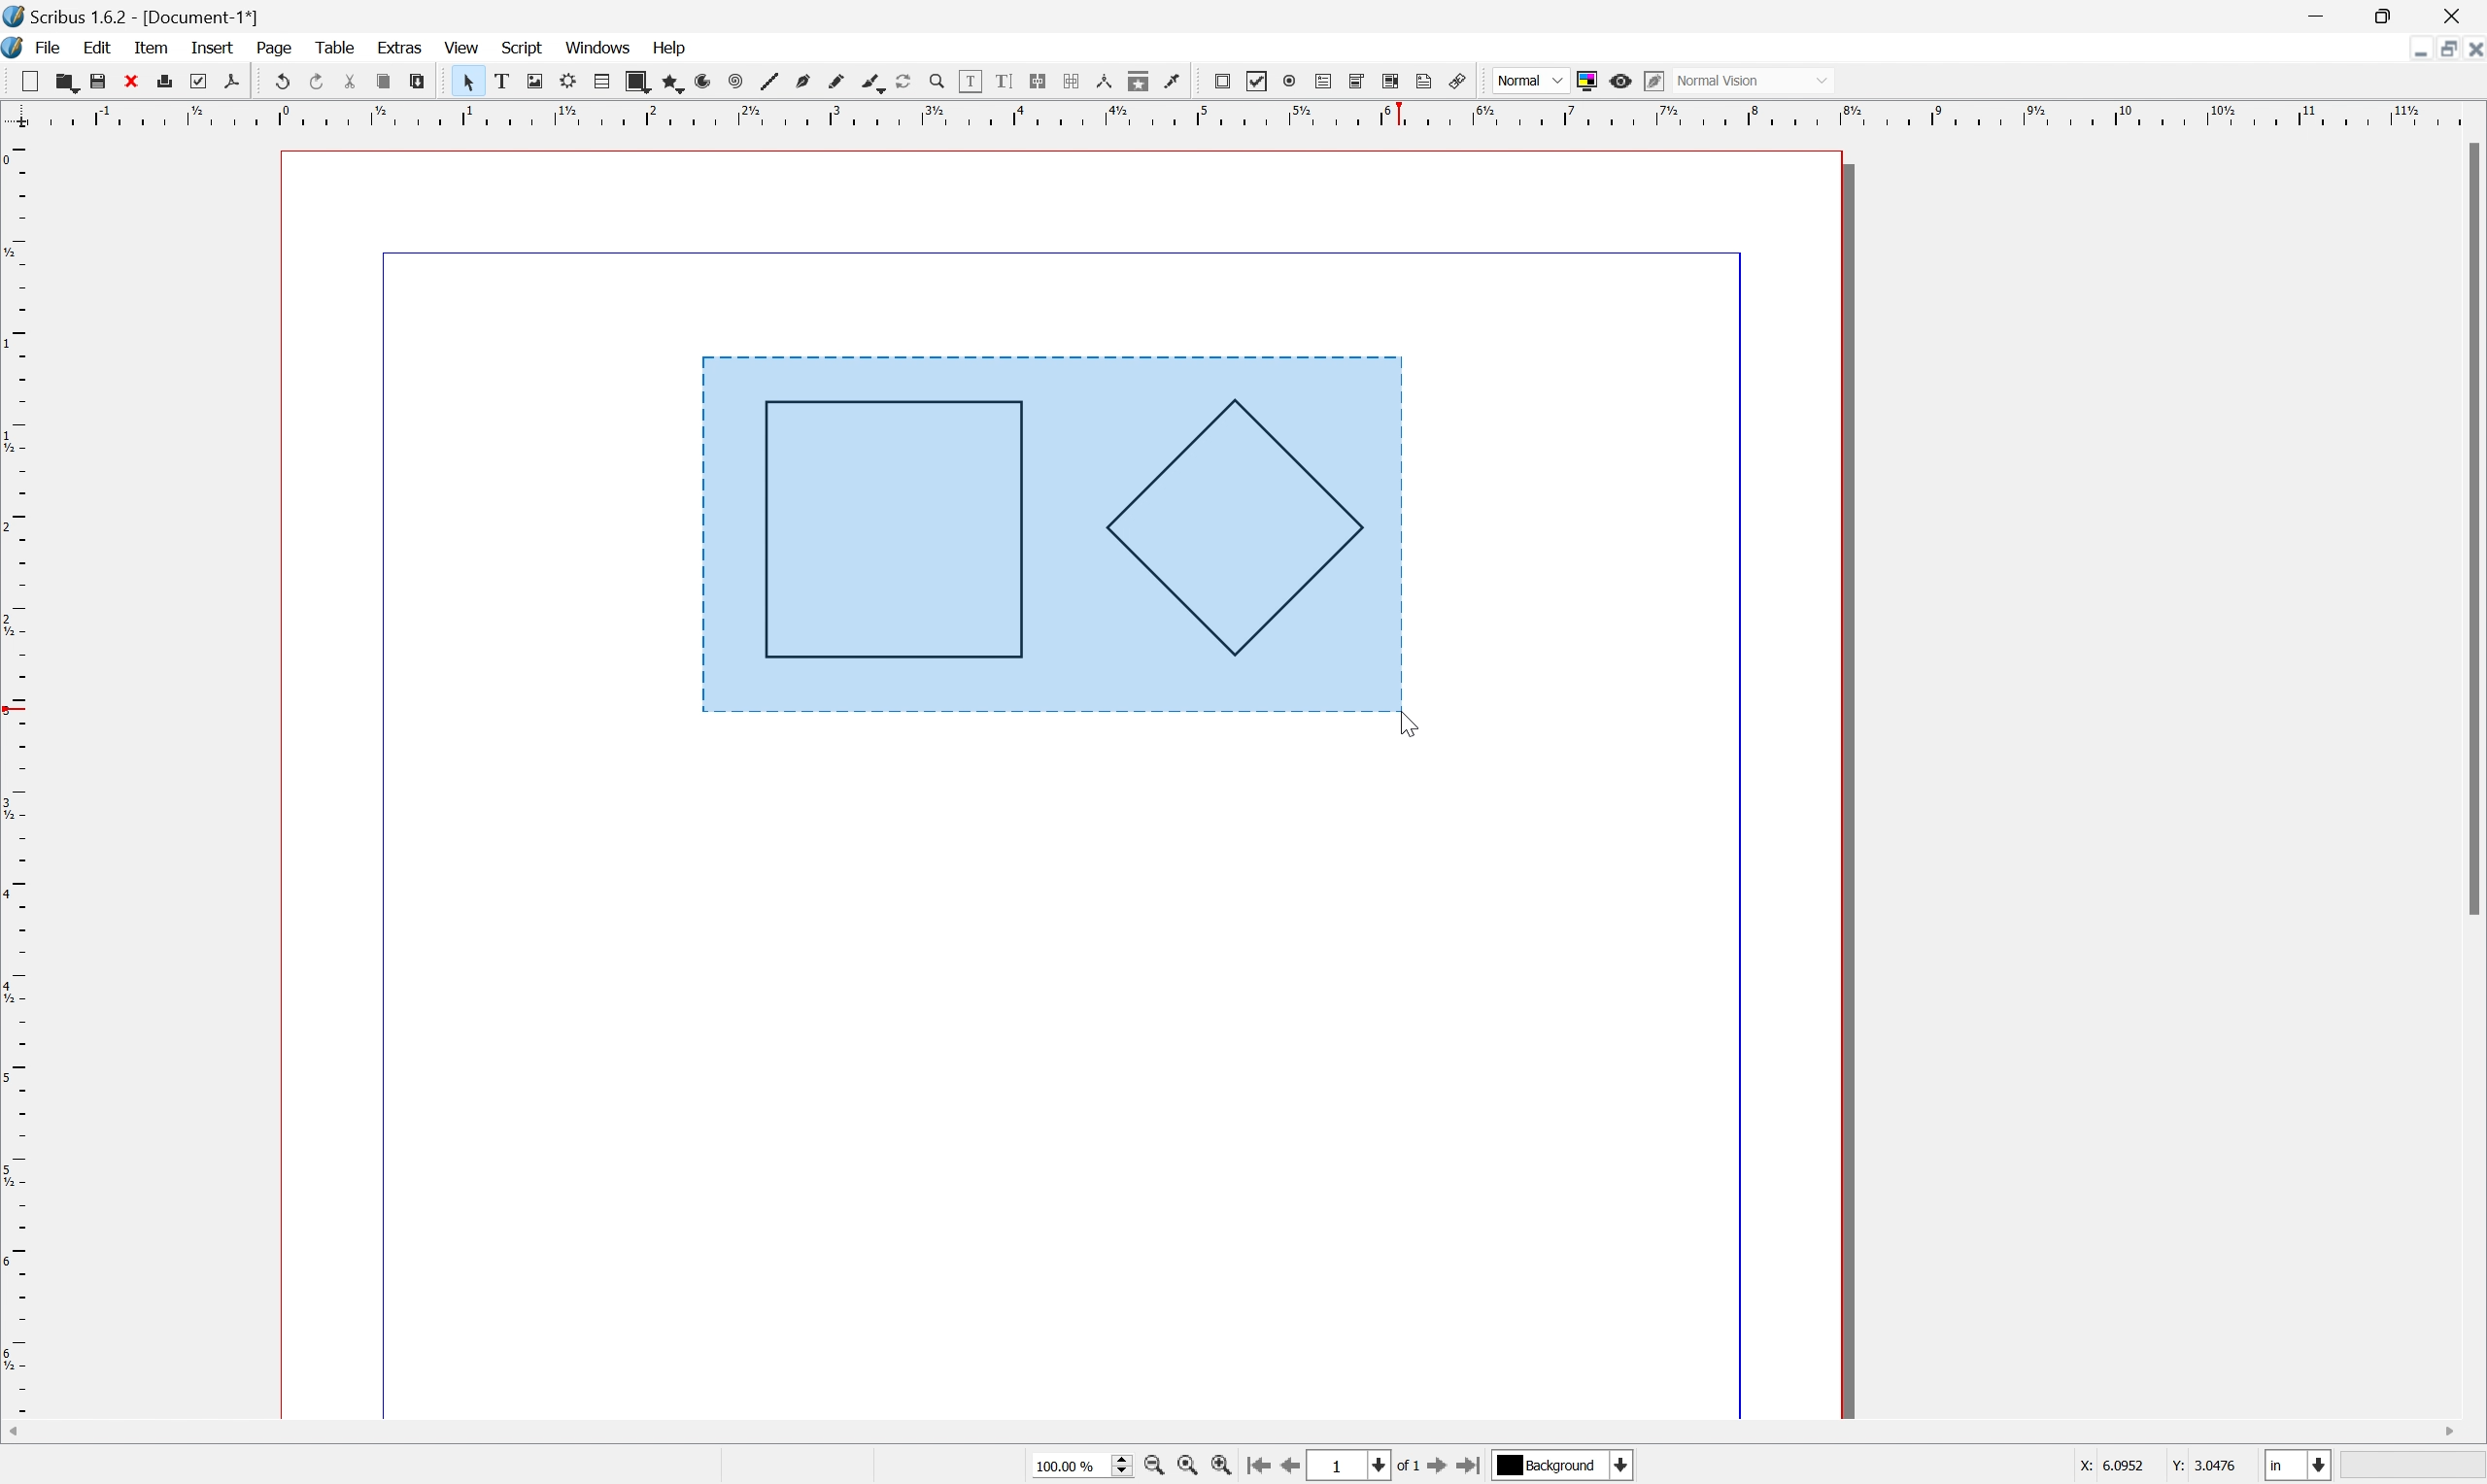 This screenshot has width=2487, height=1484. I want to click on Close, so click(2459, 14).